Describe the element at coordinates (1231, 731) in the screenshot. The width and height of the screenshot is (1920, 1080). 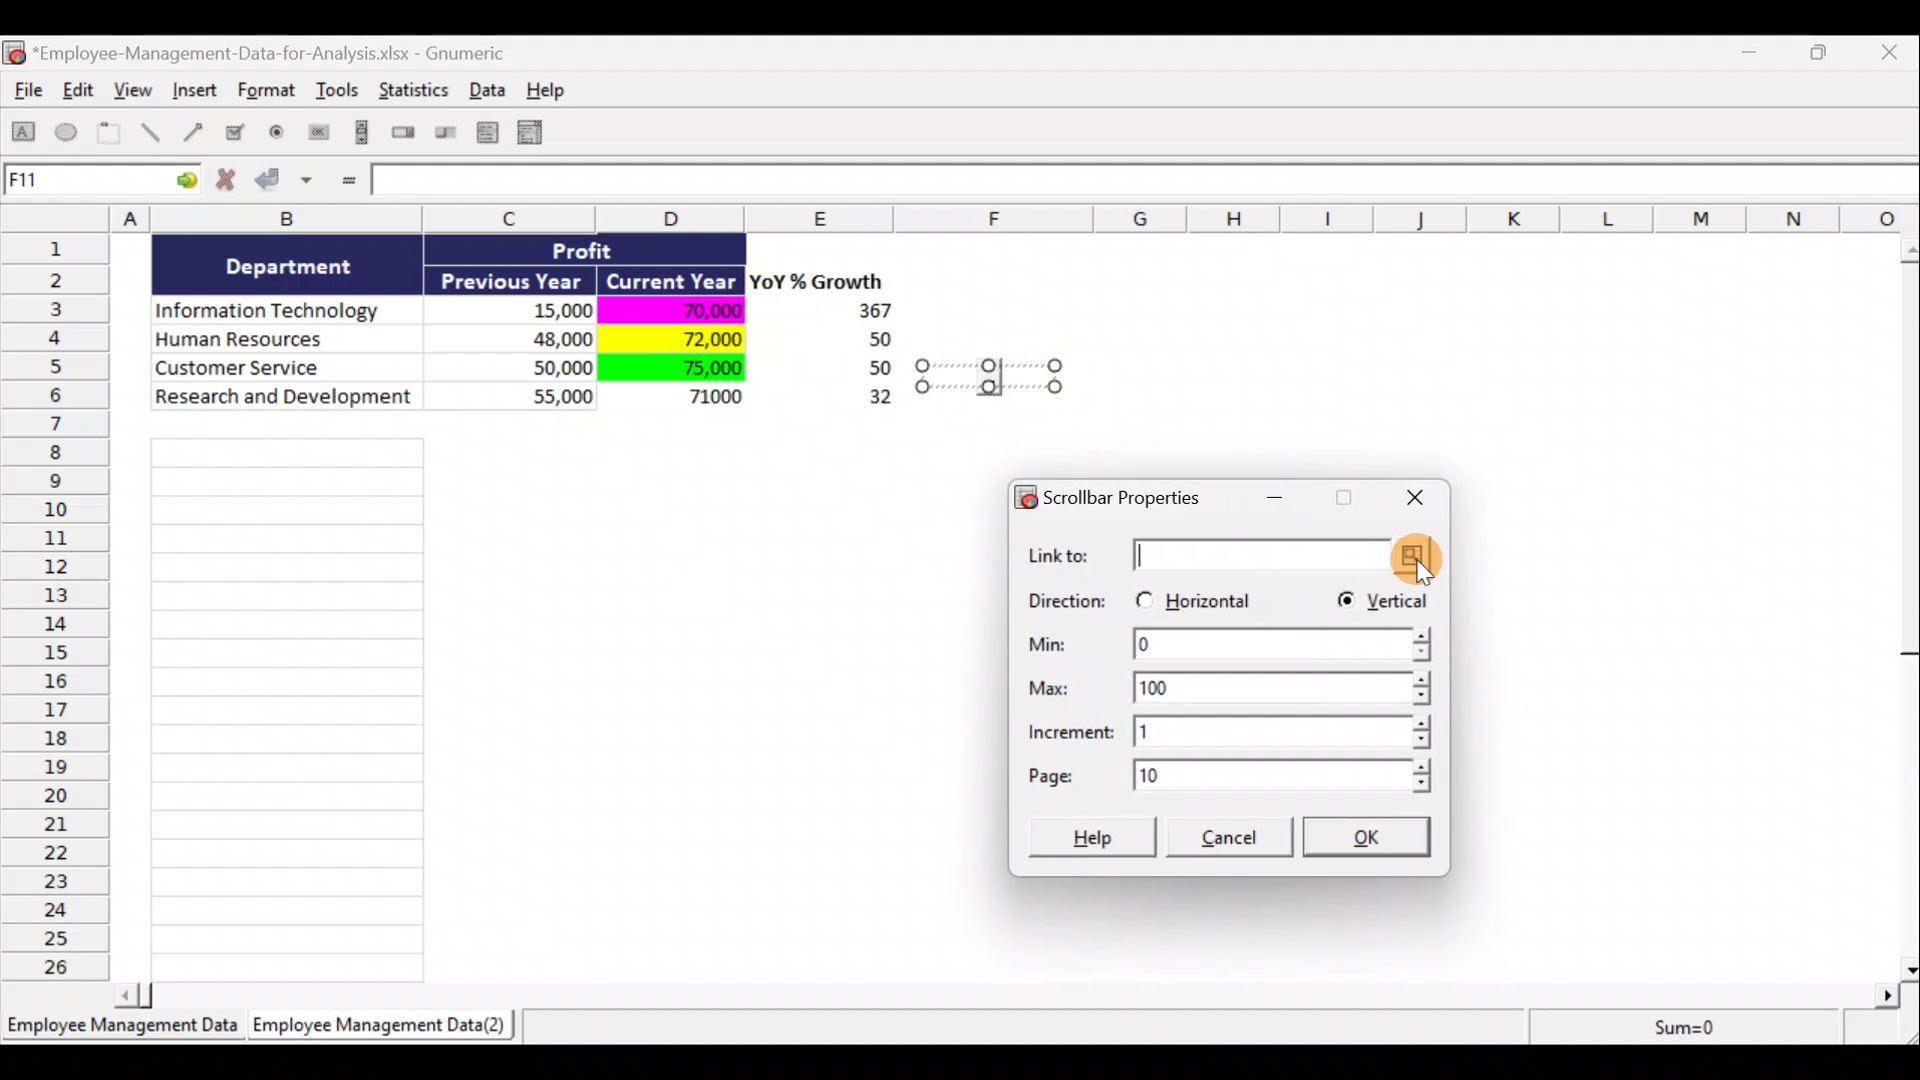
I see `Increment` at that location.